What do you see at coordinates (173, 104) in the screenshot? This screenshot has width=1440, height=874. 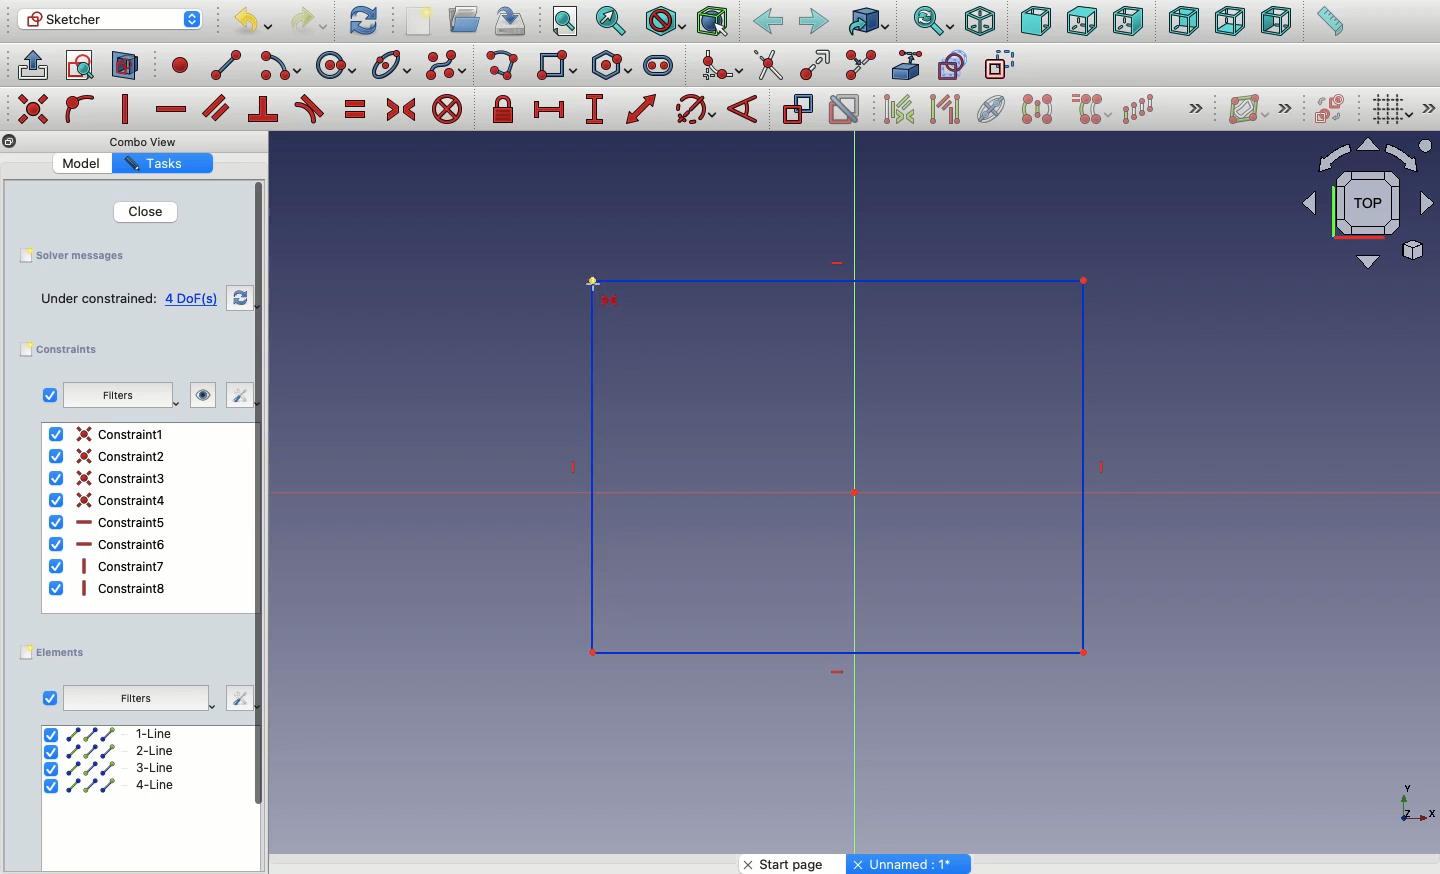 I see `constrain horizontally` at bounding box center [173, 104].